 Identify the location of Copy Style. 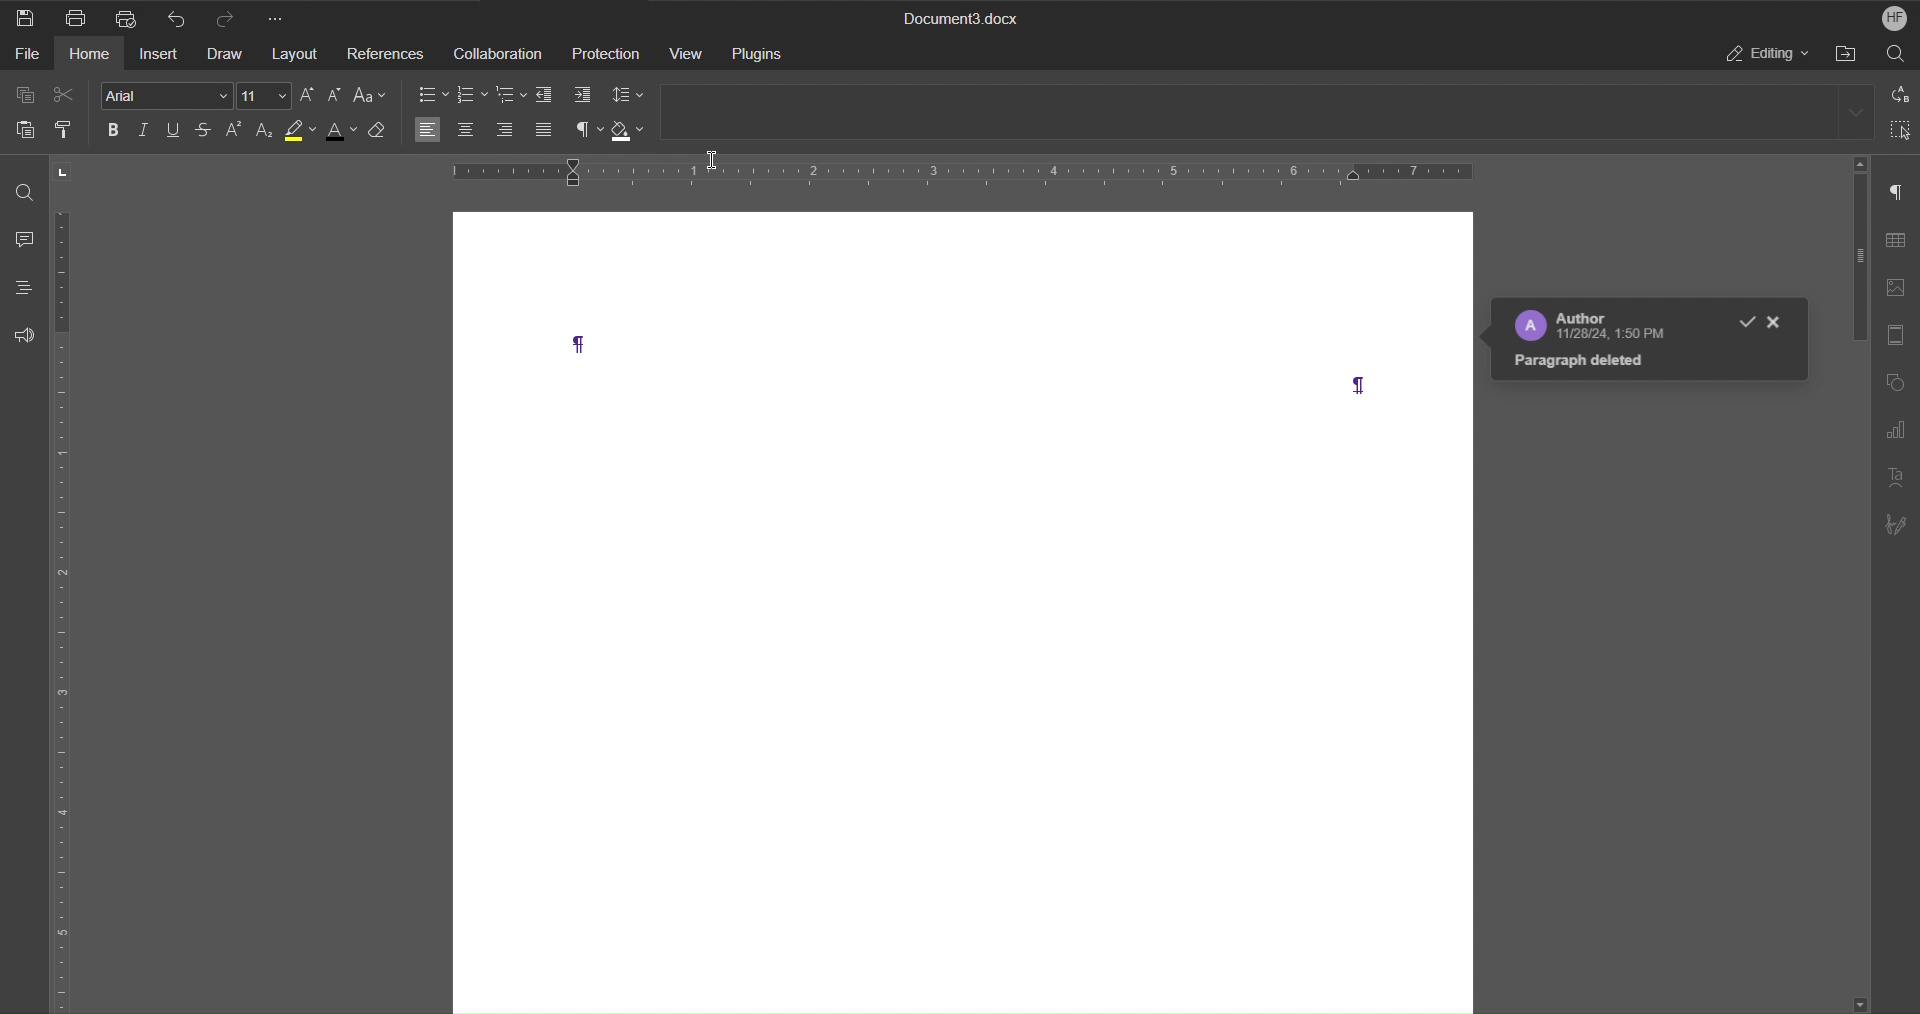
(71, 128).